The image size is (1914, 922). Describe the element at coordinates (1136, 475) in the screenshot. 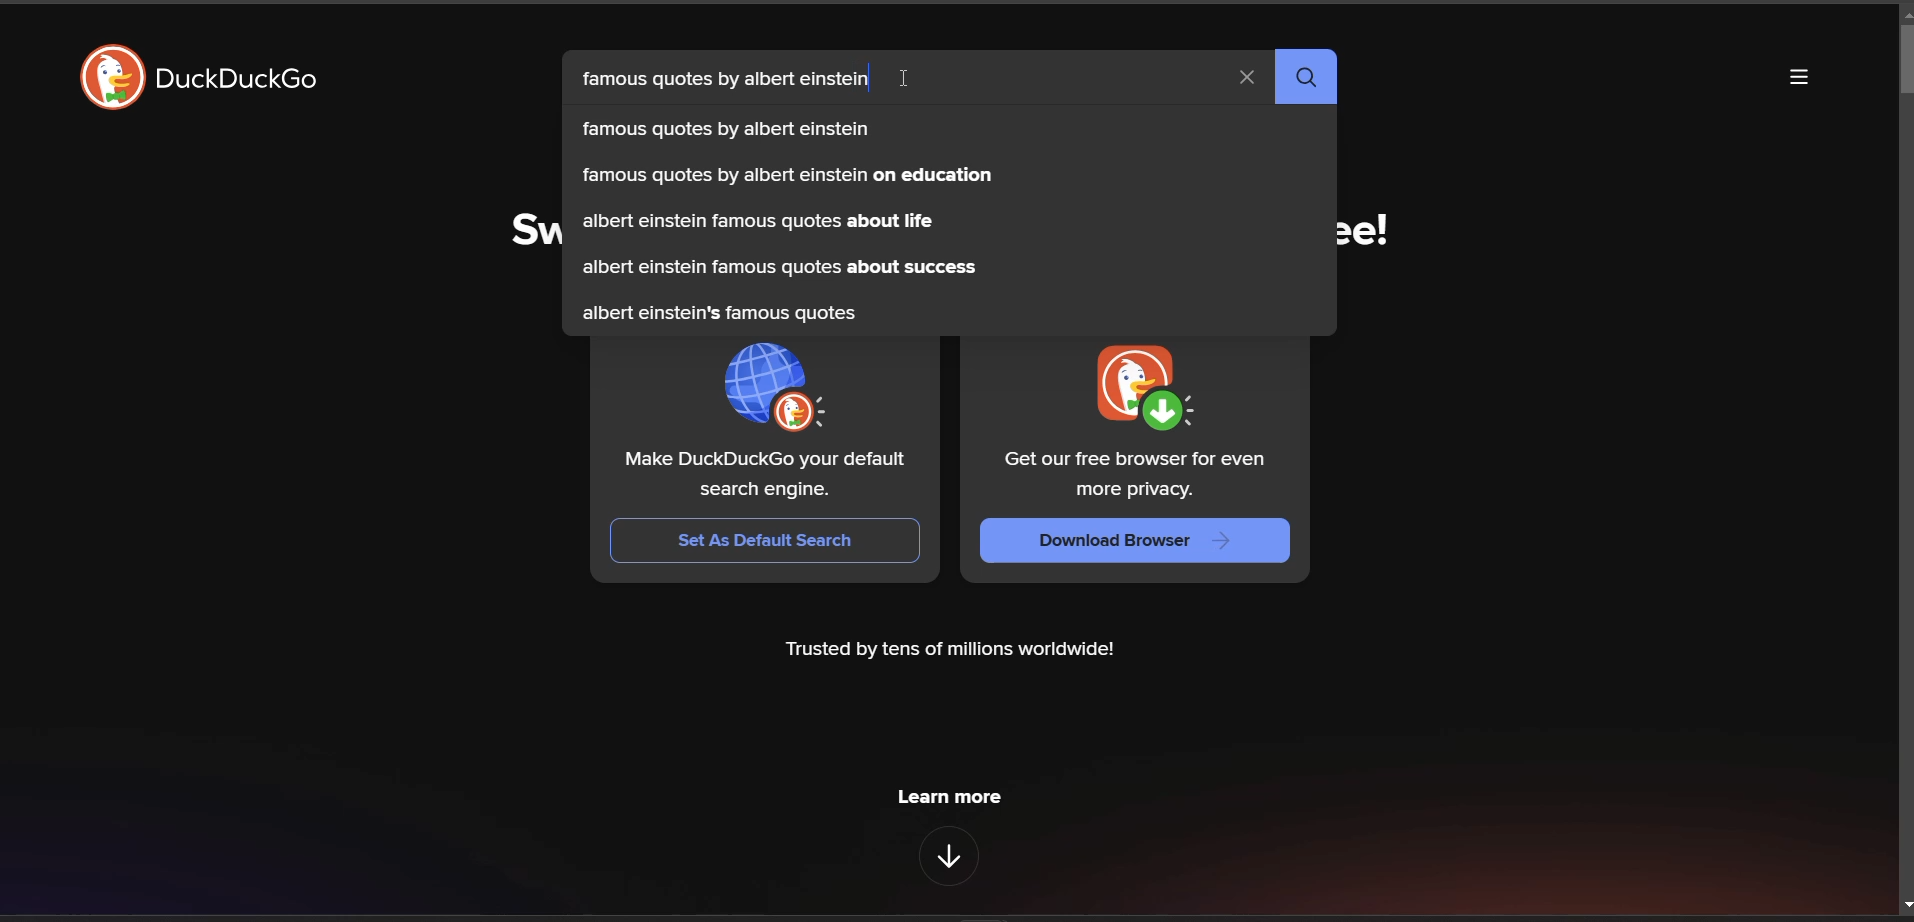

I see `Get our free browser for even more privacy.` at that location.